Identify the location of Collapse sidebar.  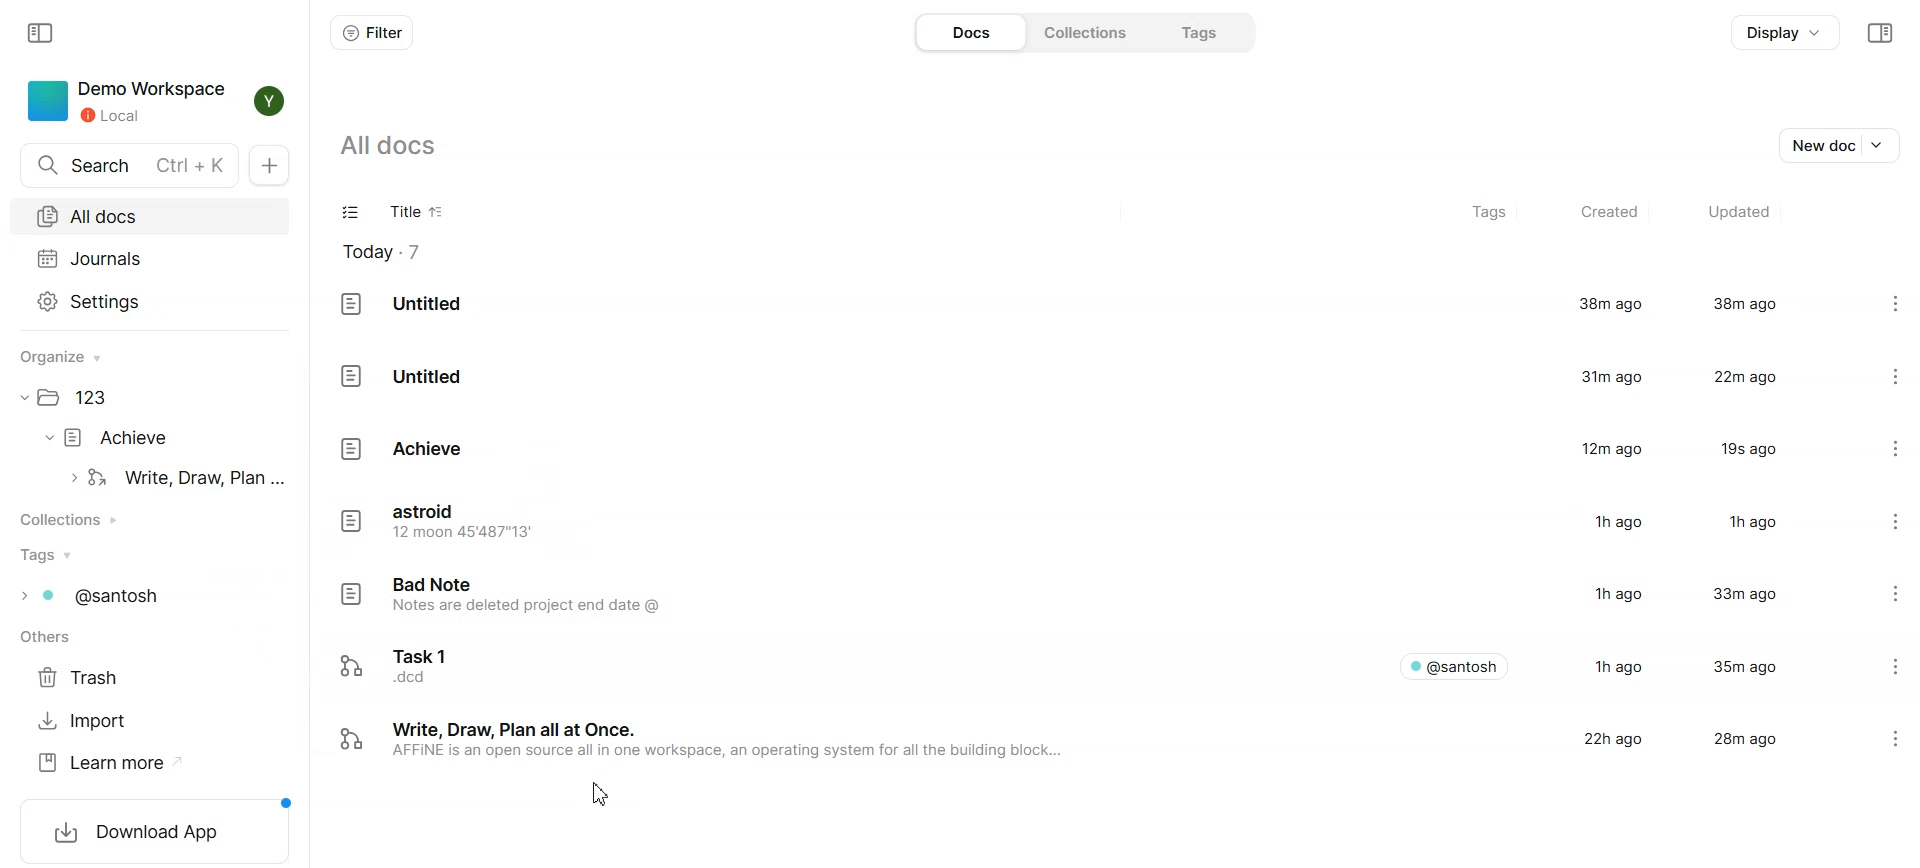
(1879, 33).